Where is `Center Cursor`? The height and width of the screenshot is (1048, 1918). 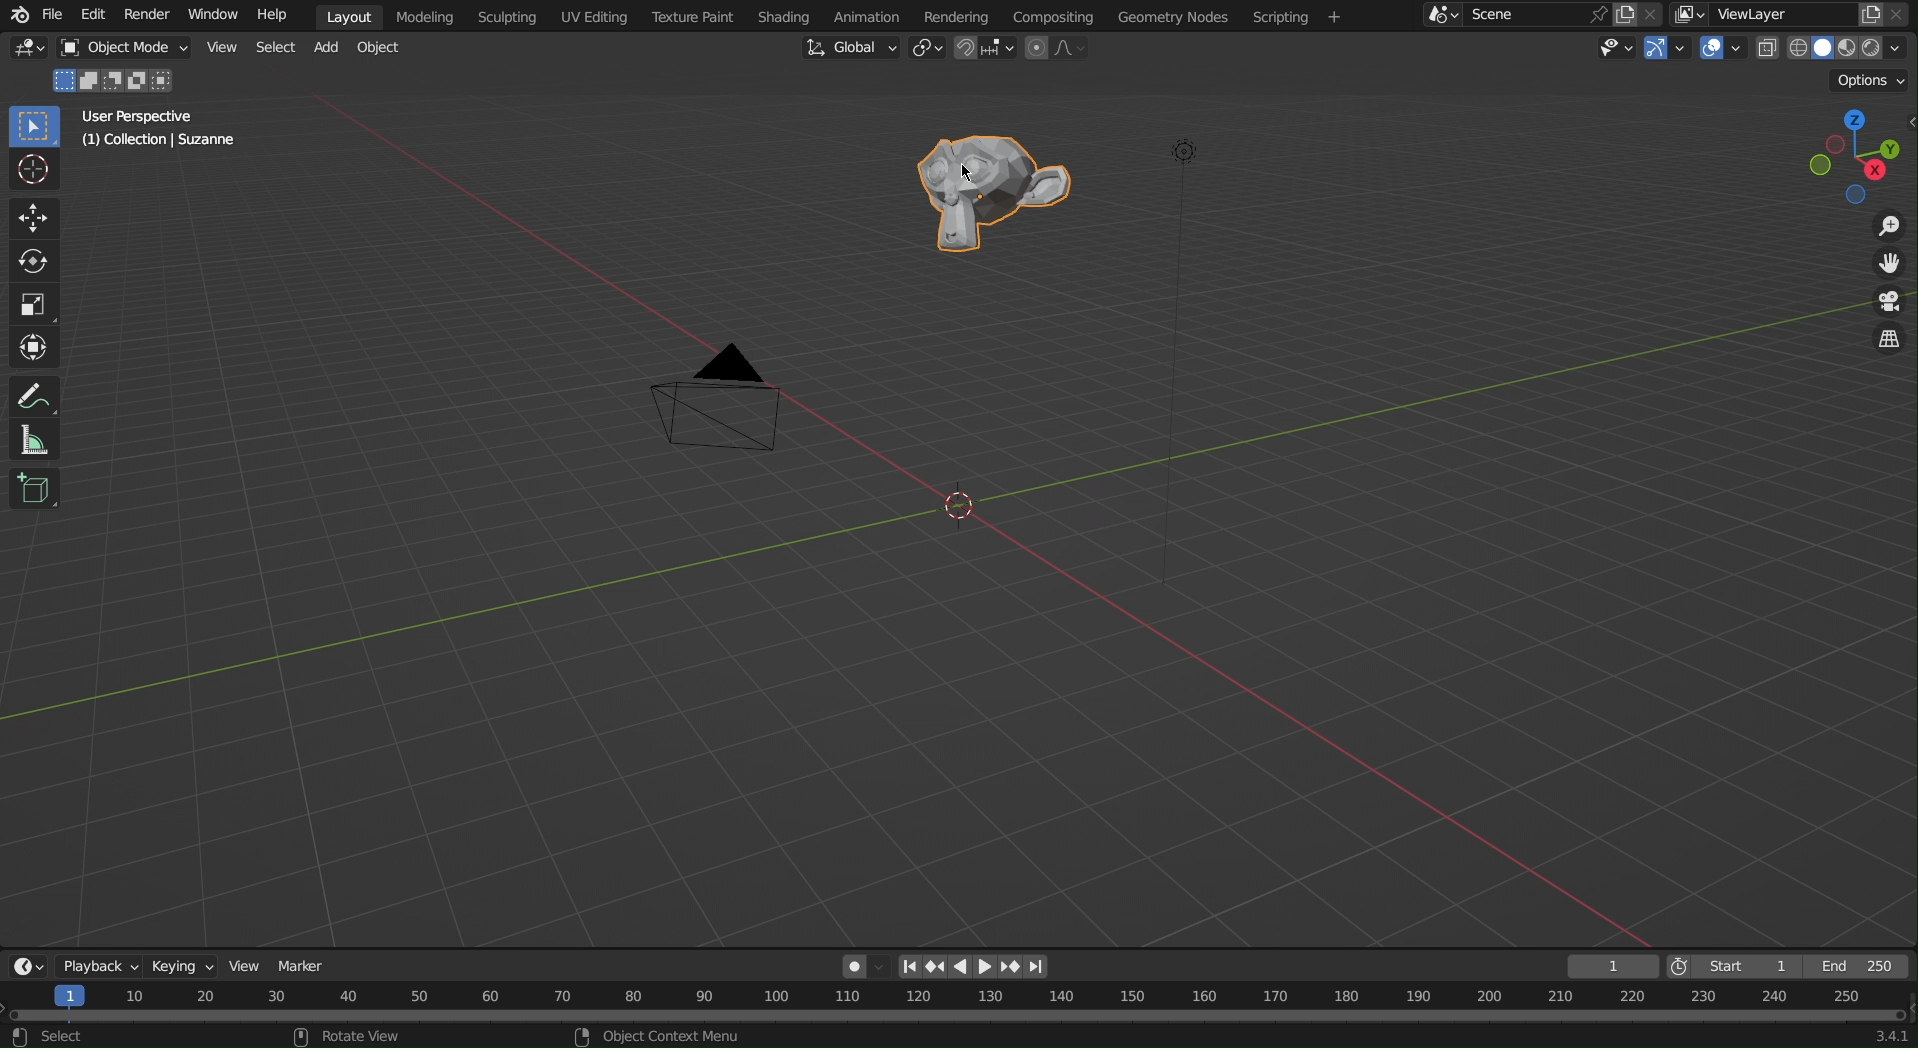 Center Cursor is located at coordinates (961, 511).